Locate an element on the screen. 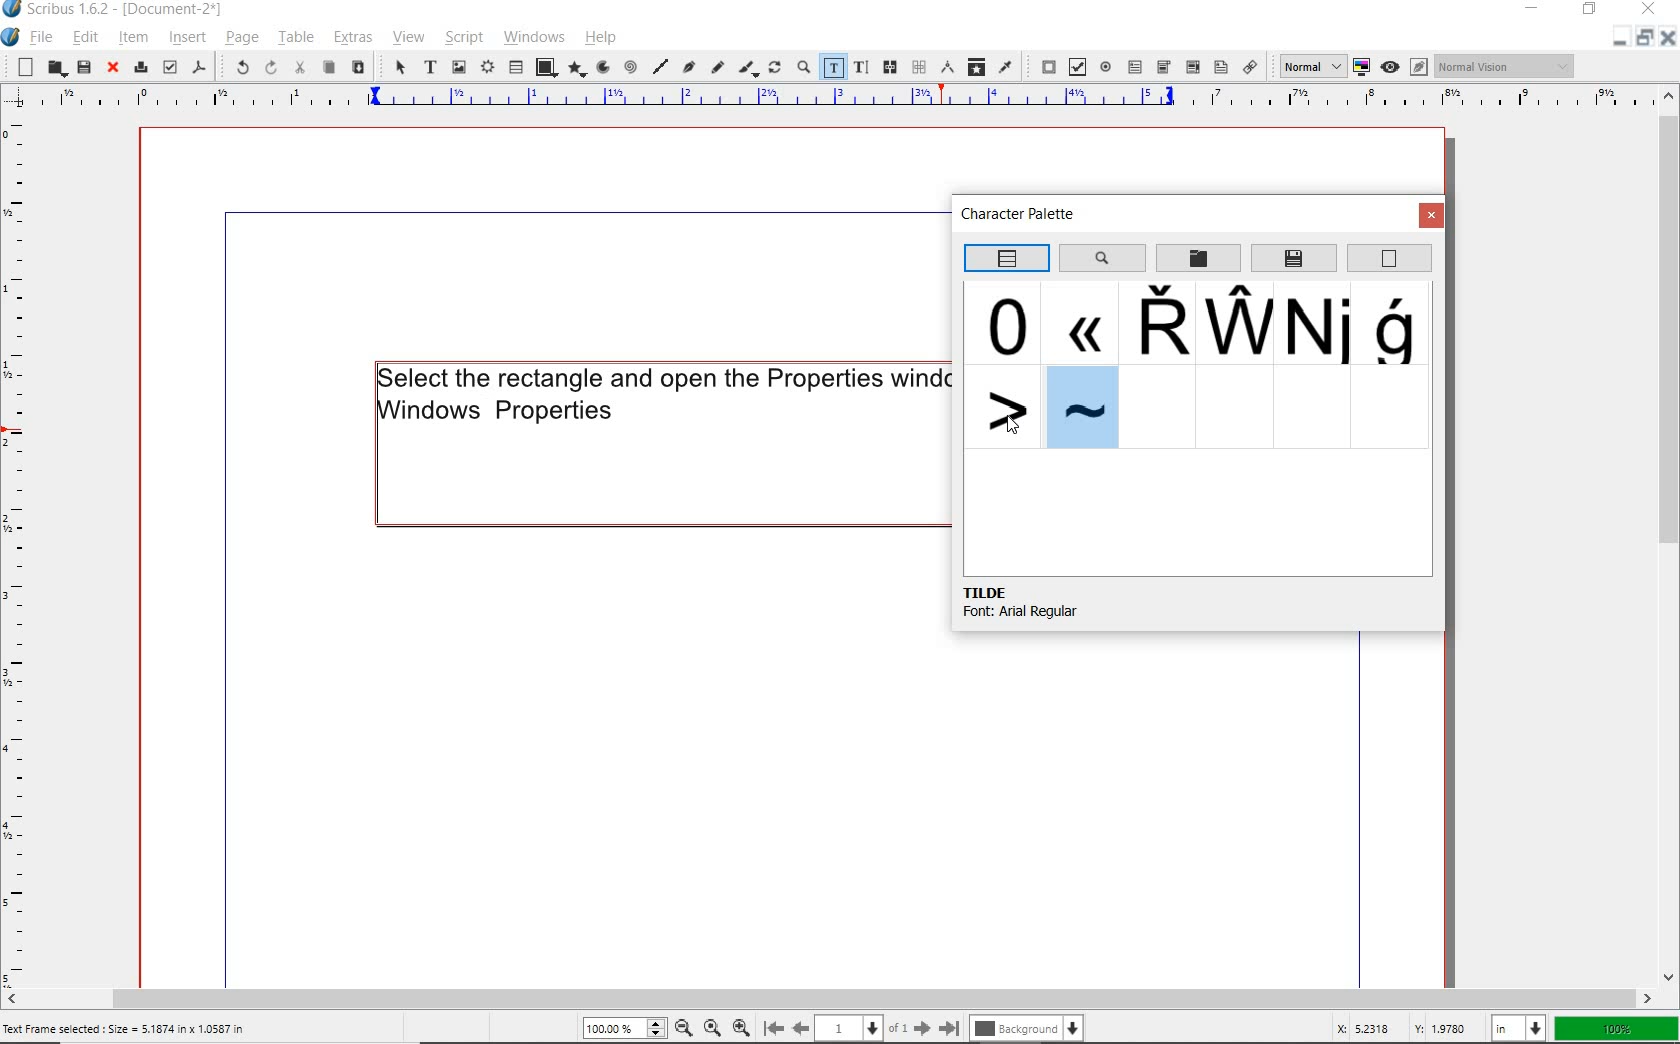  restore is located at coordinates (1643, 41).